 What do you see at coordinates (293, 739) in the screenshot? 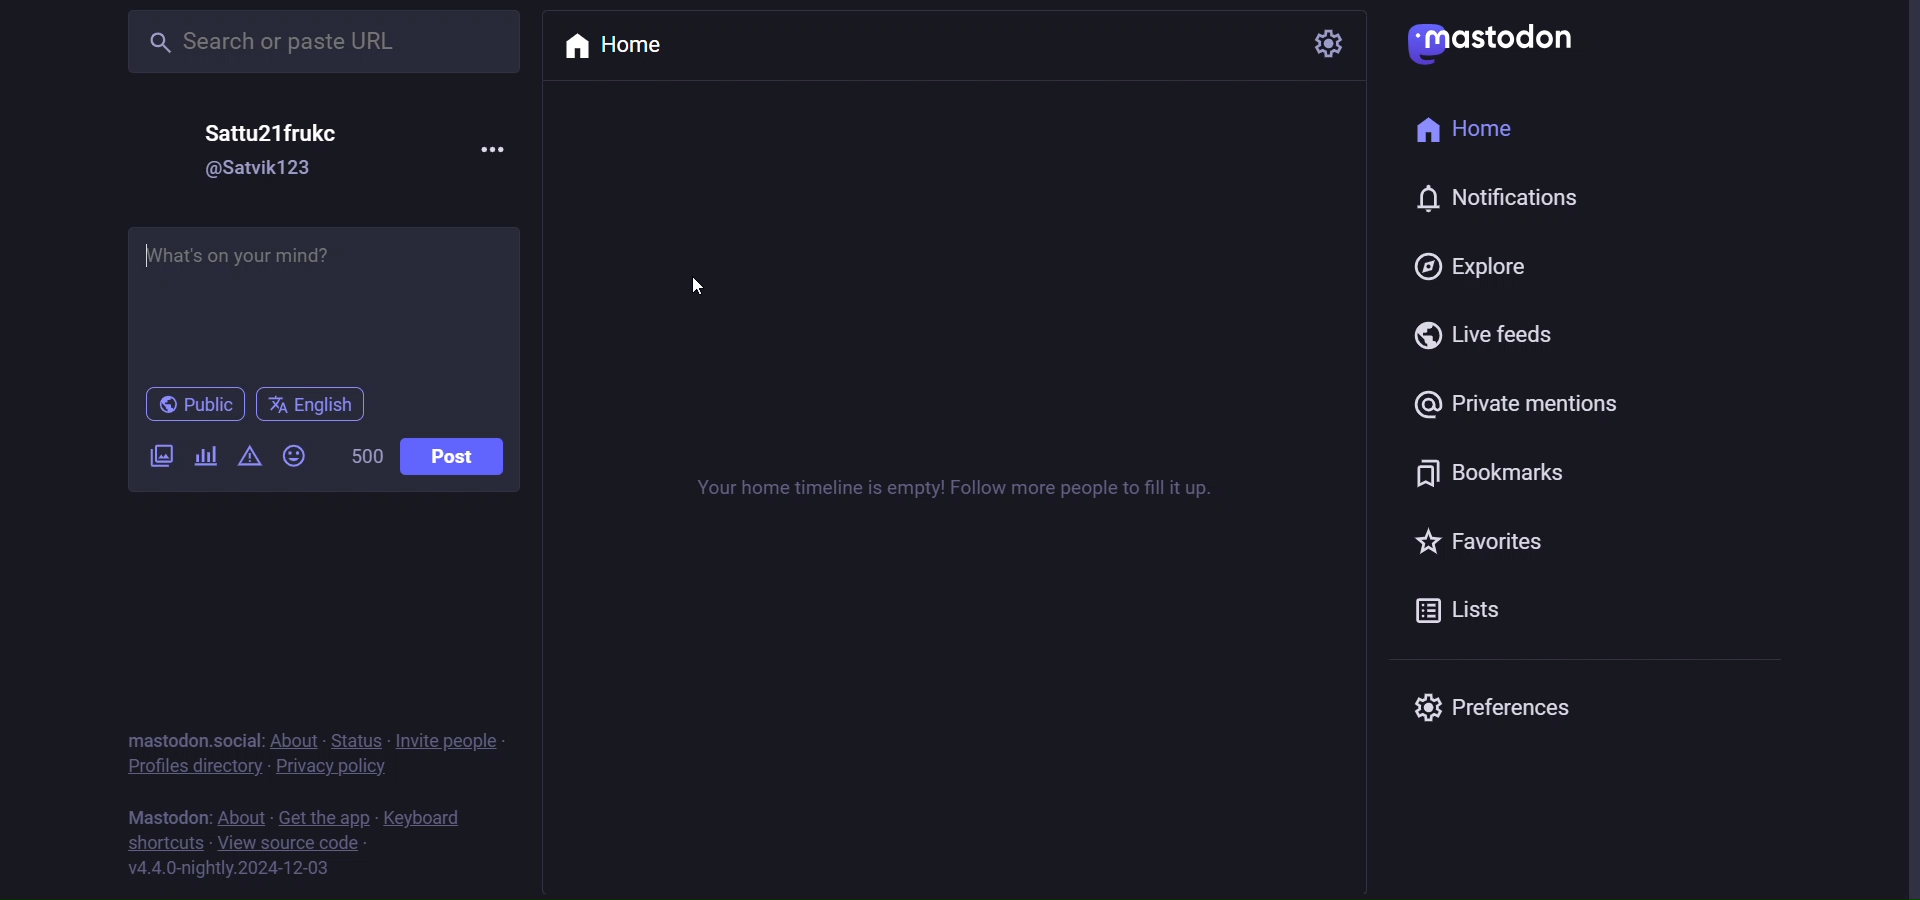
I see `about` at bounding box center [293, 739].